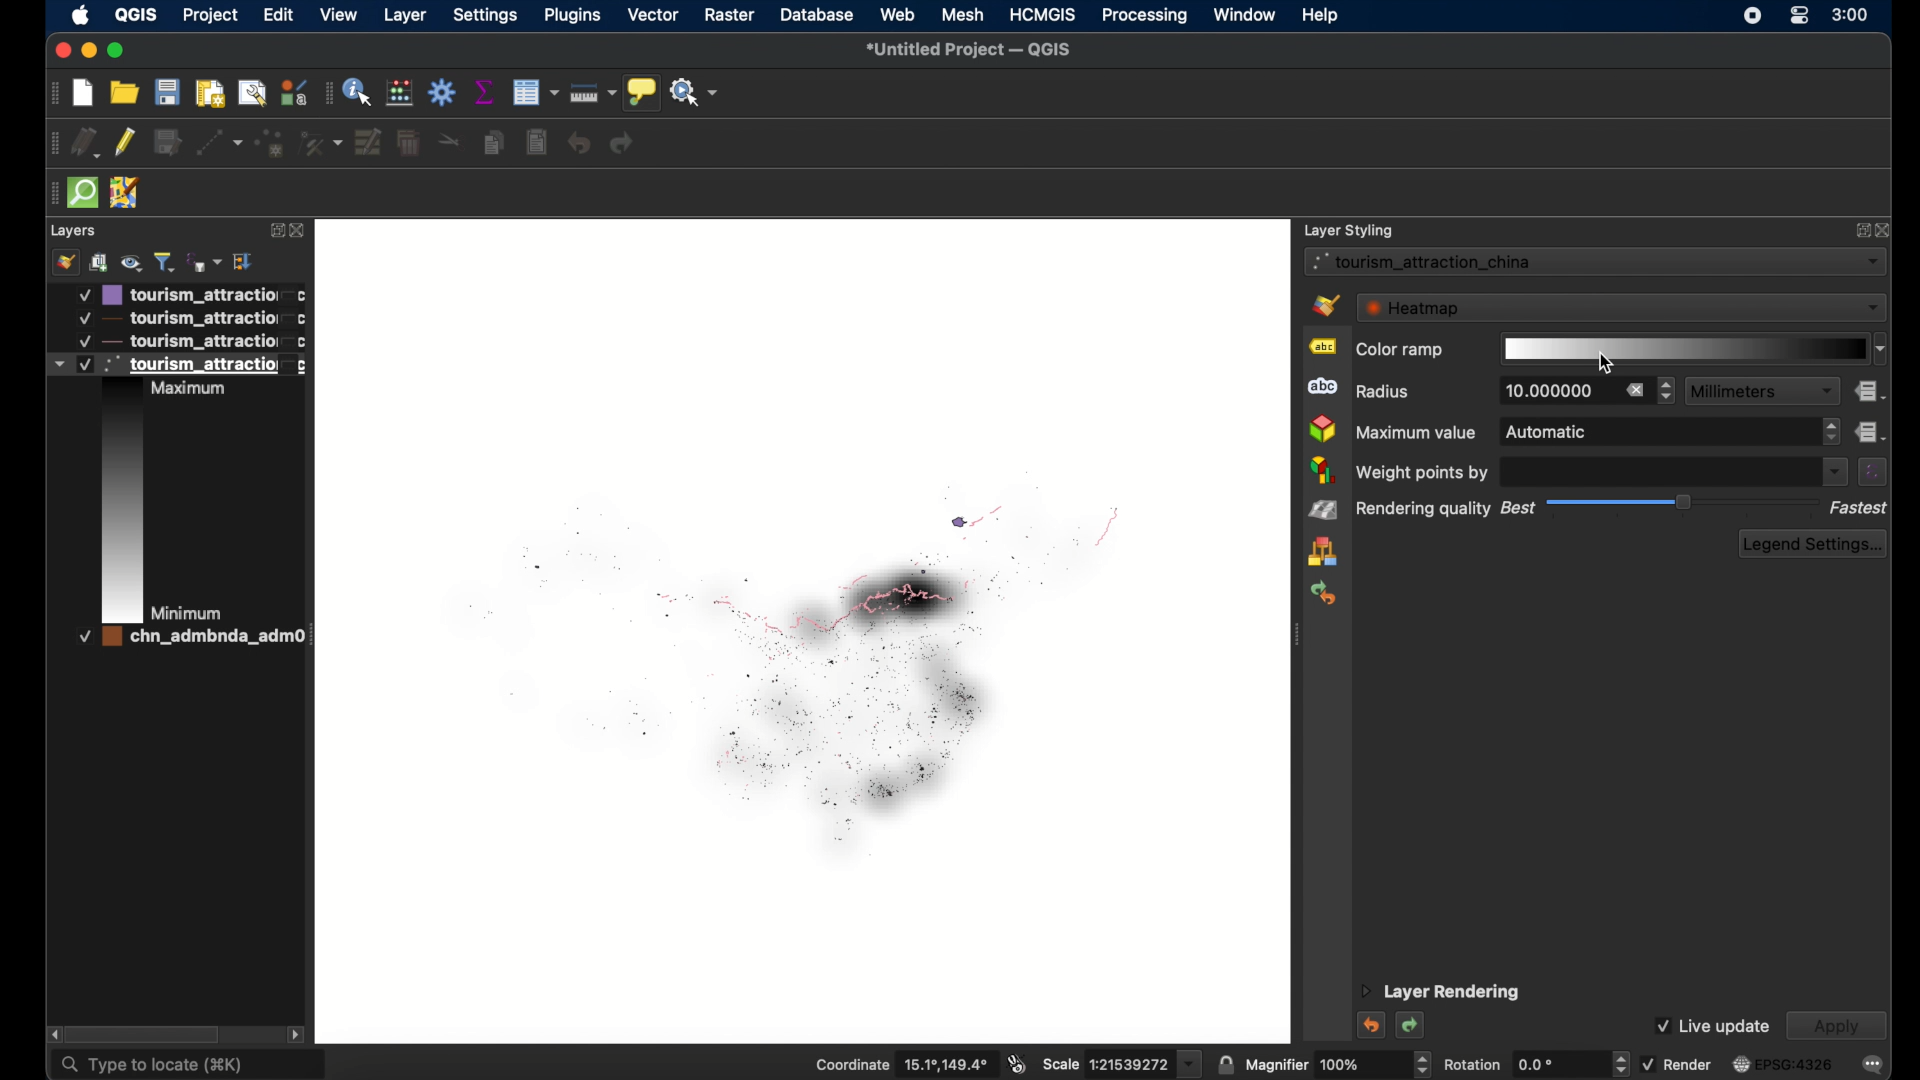 The height and width of the screenshot is (1080, 1920). What do you see at coordinates (1369, 1025) in the screenshot?
I see `undo` at bounding box center [1369, 1025].